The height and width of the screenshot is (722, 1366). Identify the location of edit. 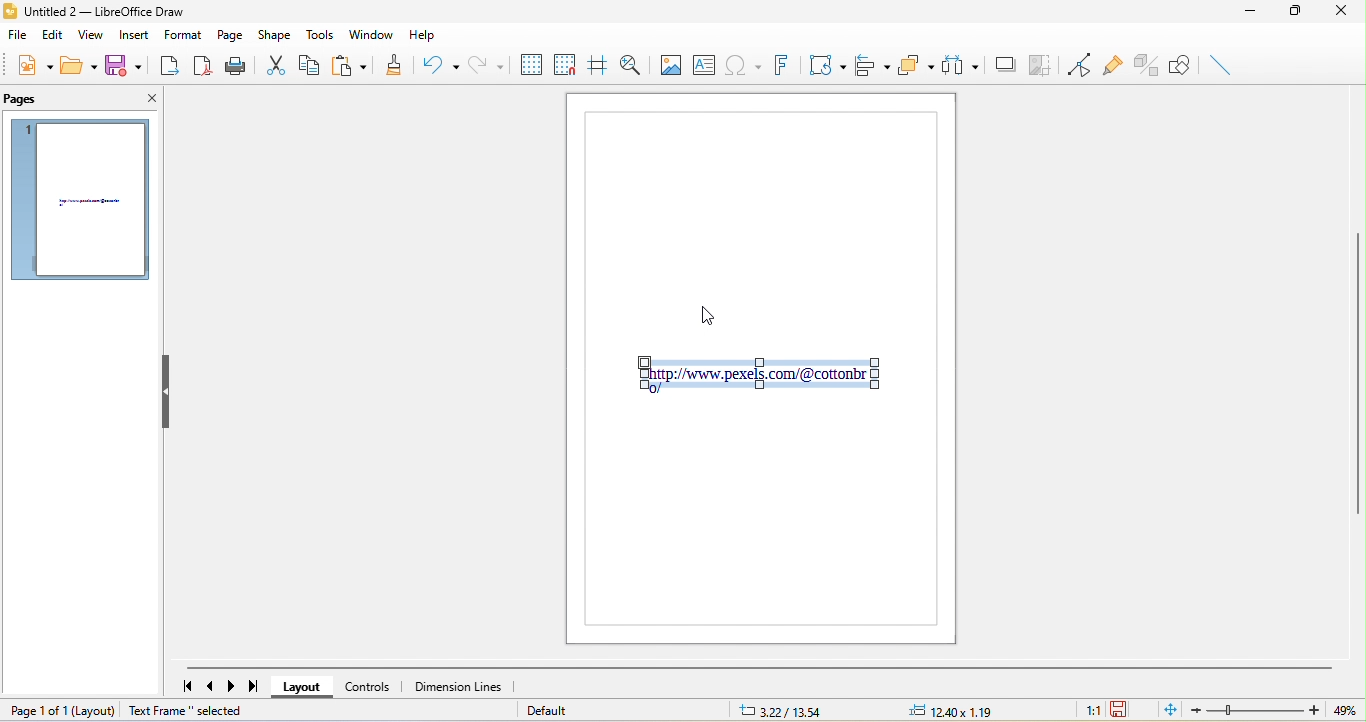
(51, 35).